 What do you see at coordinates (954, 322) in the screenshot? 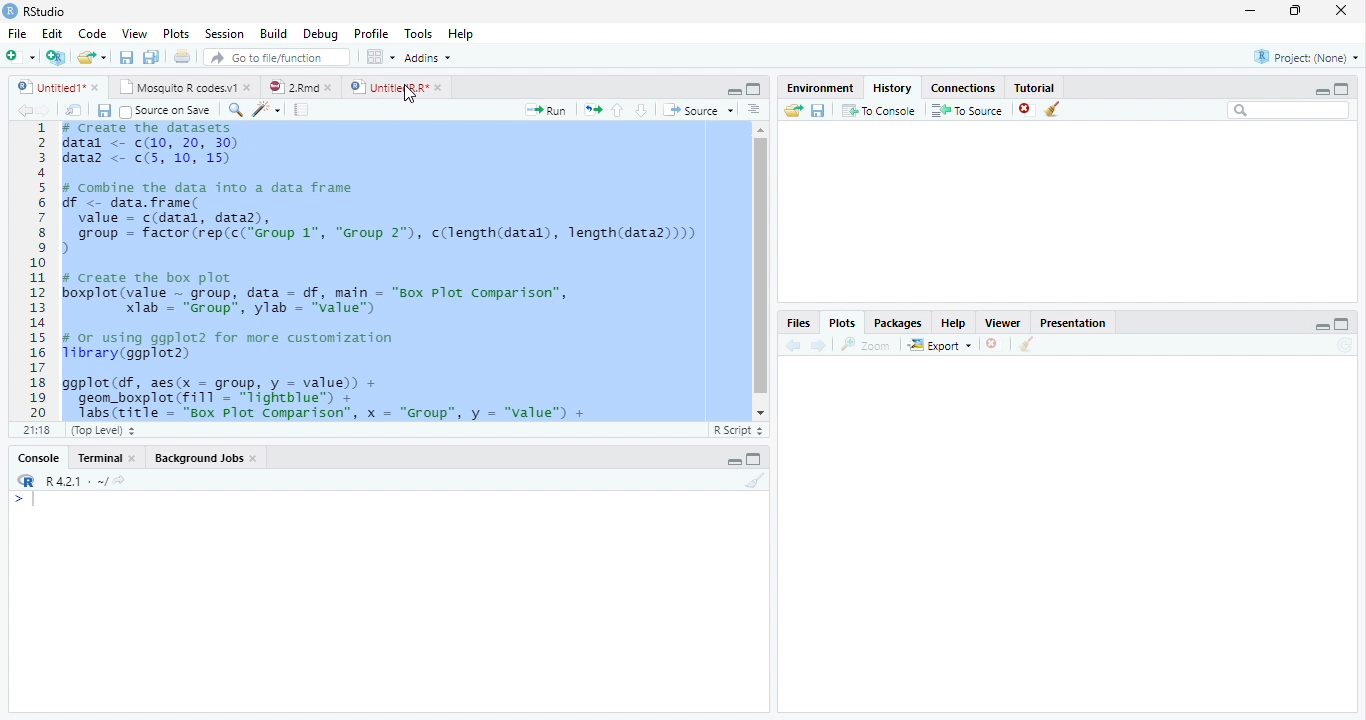
I see `Help` at bounding box center [954, 322].